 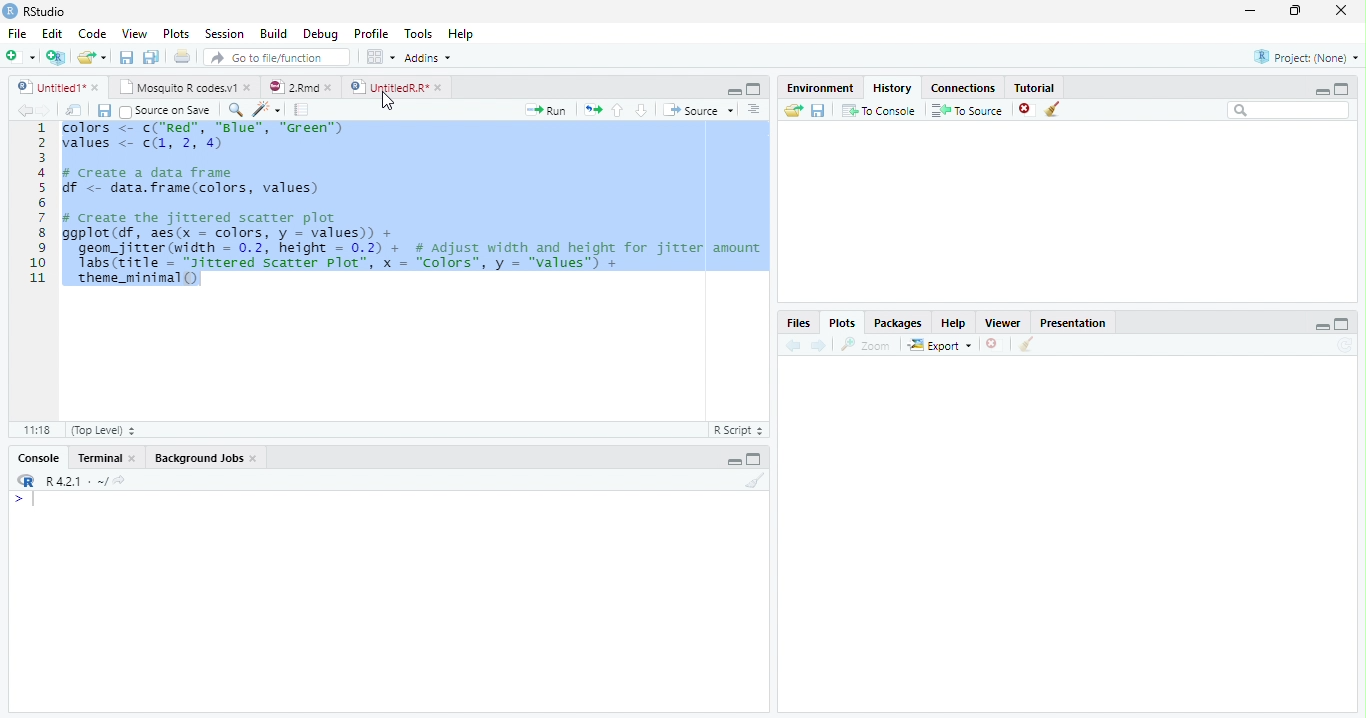 I want to click on Files, so click(x=799, y=323).